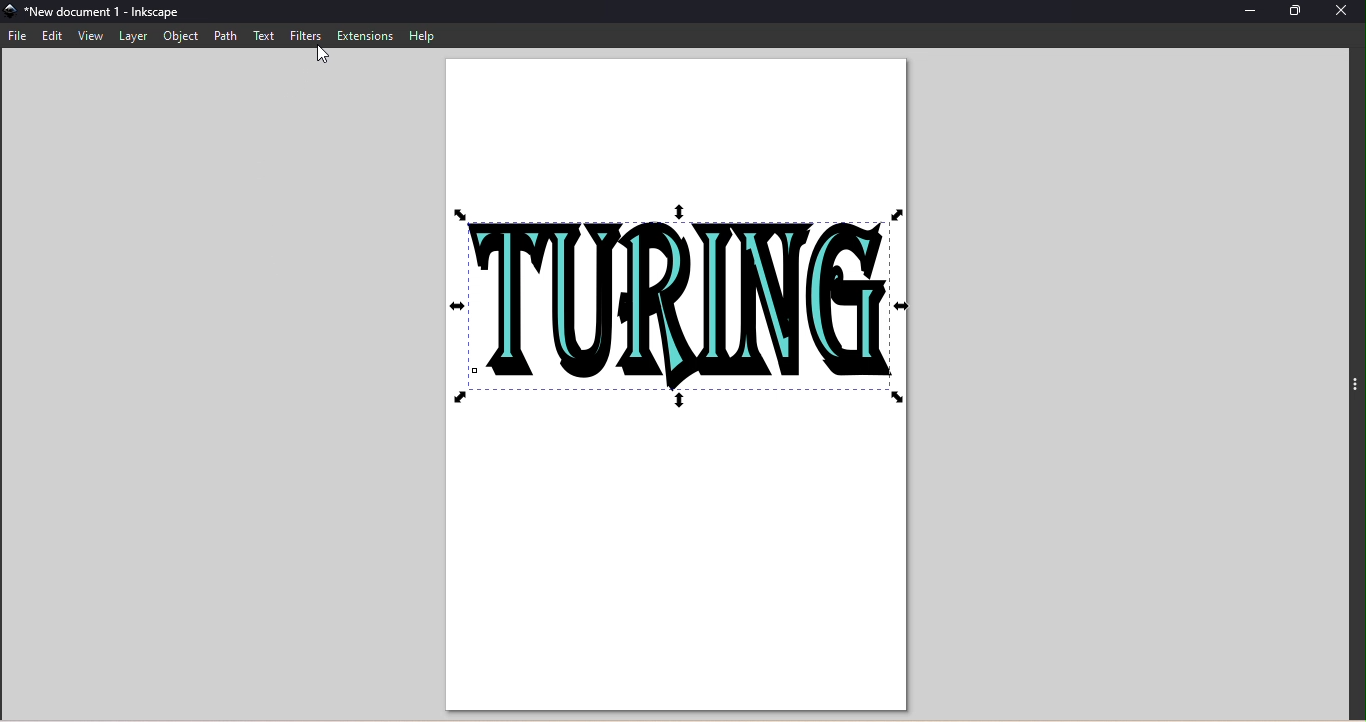 Image resolution: width=1366 pixels, height=722 pixels. What do you see at coordinates (1295, 12) in the screenshot?
I see `Maximize` at bounding box center [1295, 12].